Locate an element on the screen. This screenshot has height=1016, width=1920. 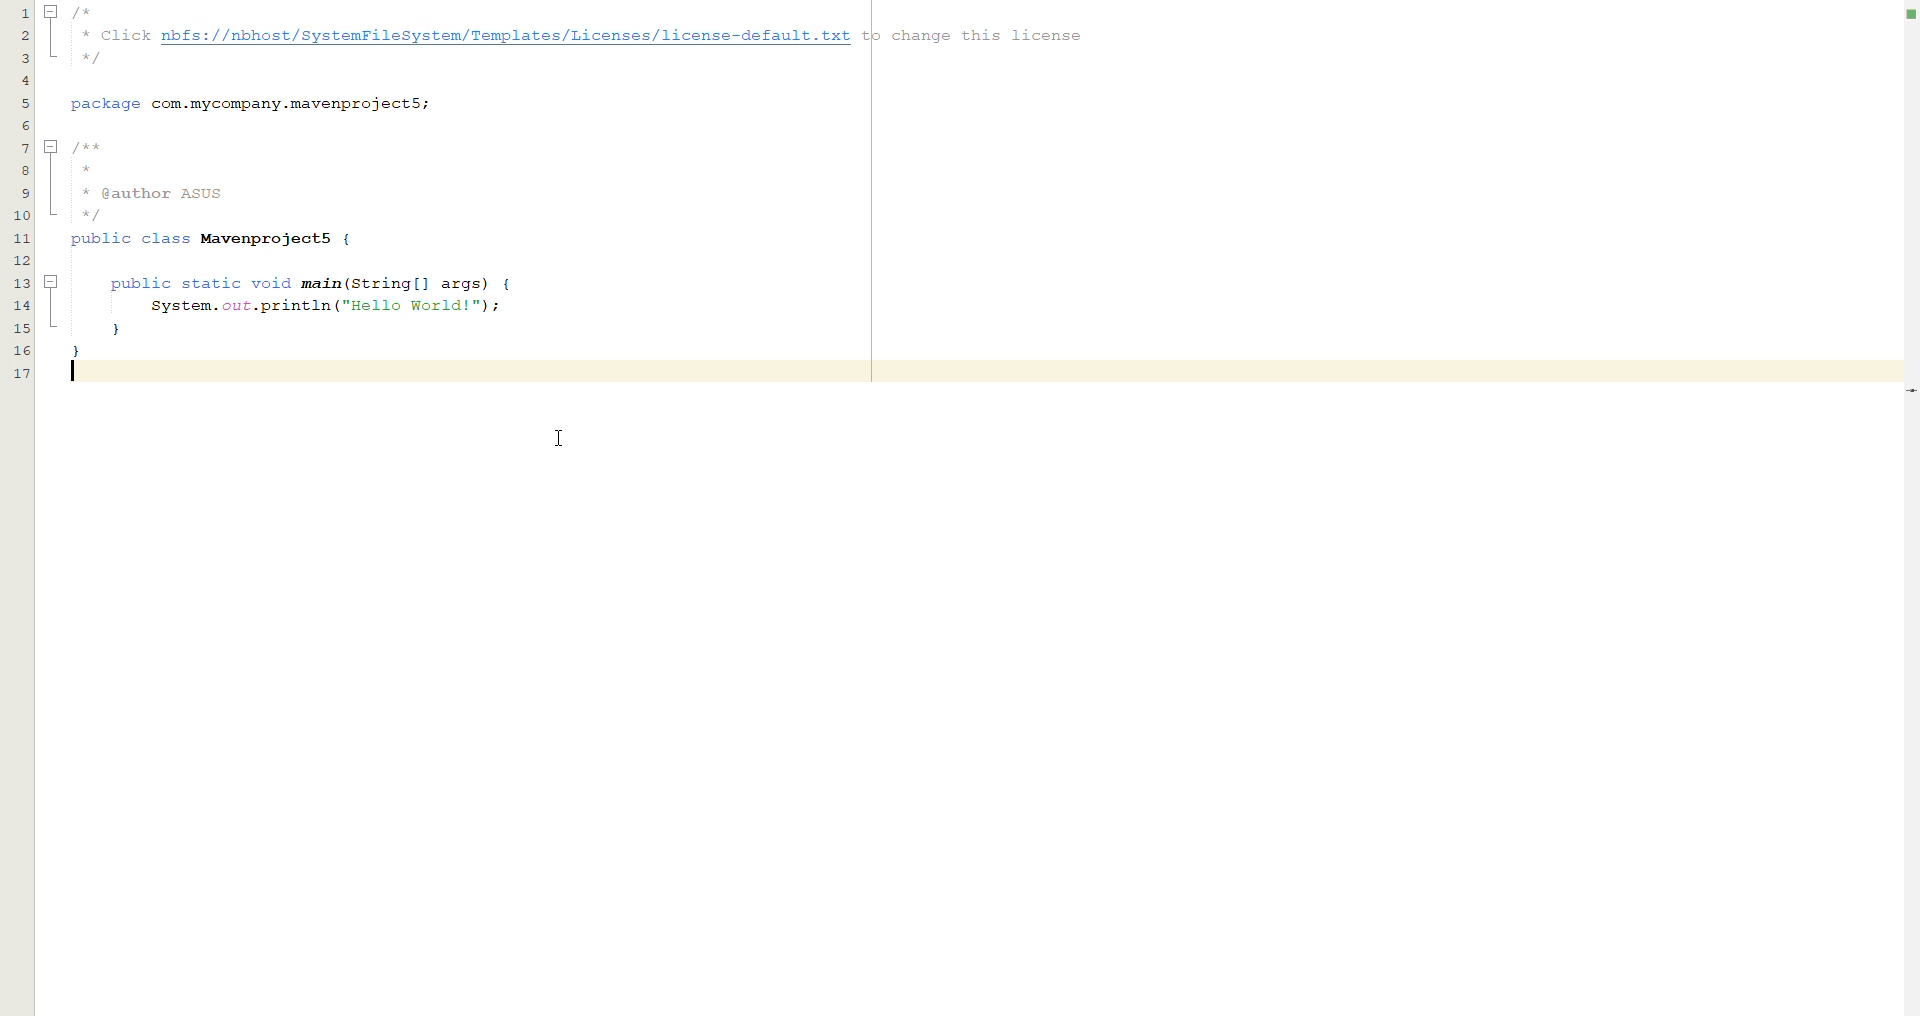
lines of code is located at coordinates (17, 200).